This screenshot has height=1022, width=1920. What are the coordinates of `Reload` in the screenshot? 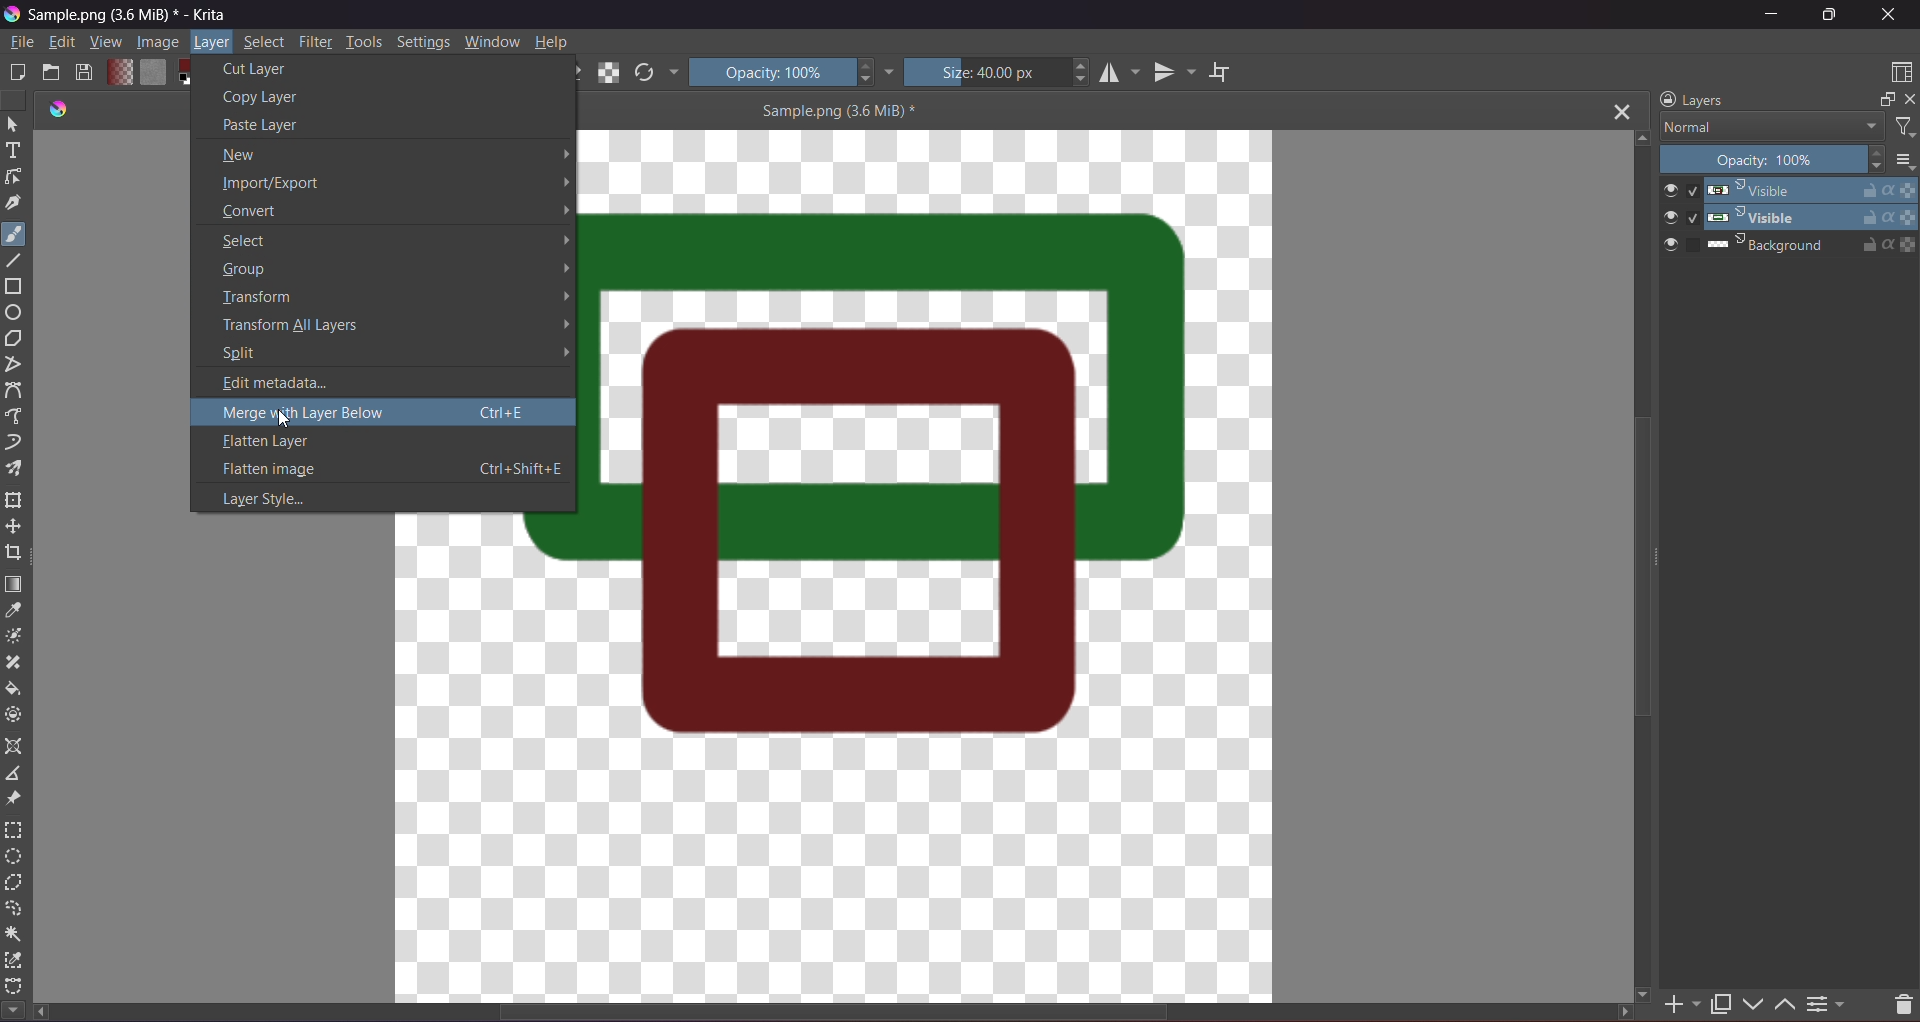 It's located at (645, 73).